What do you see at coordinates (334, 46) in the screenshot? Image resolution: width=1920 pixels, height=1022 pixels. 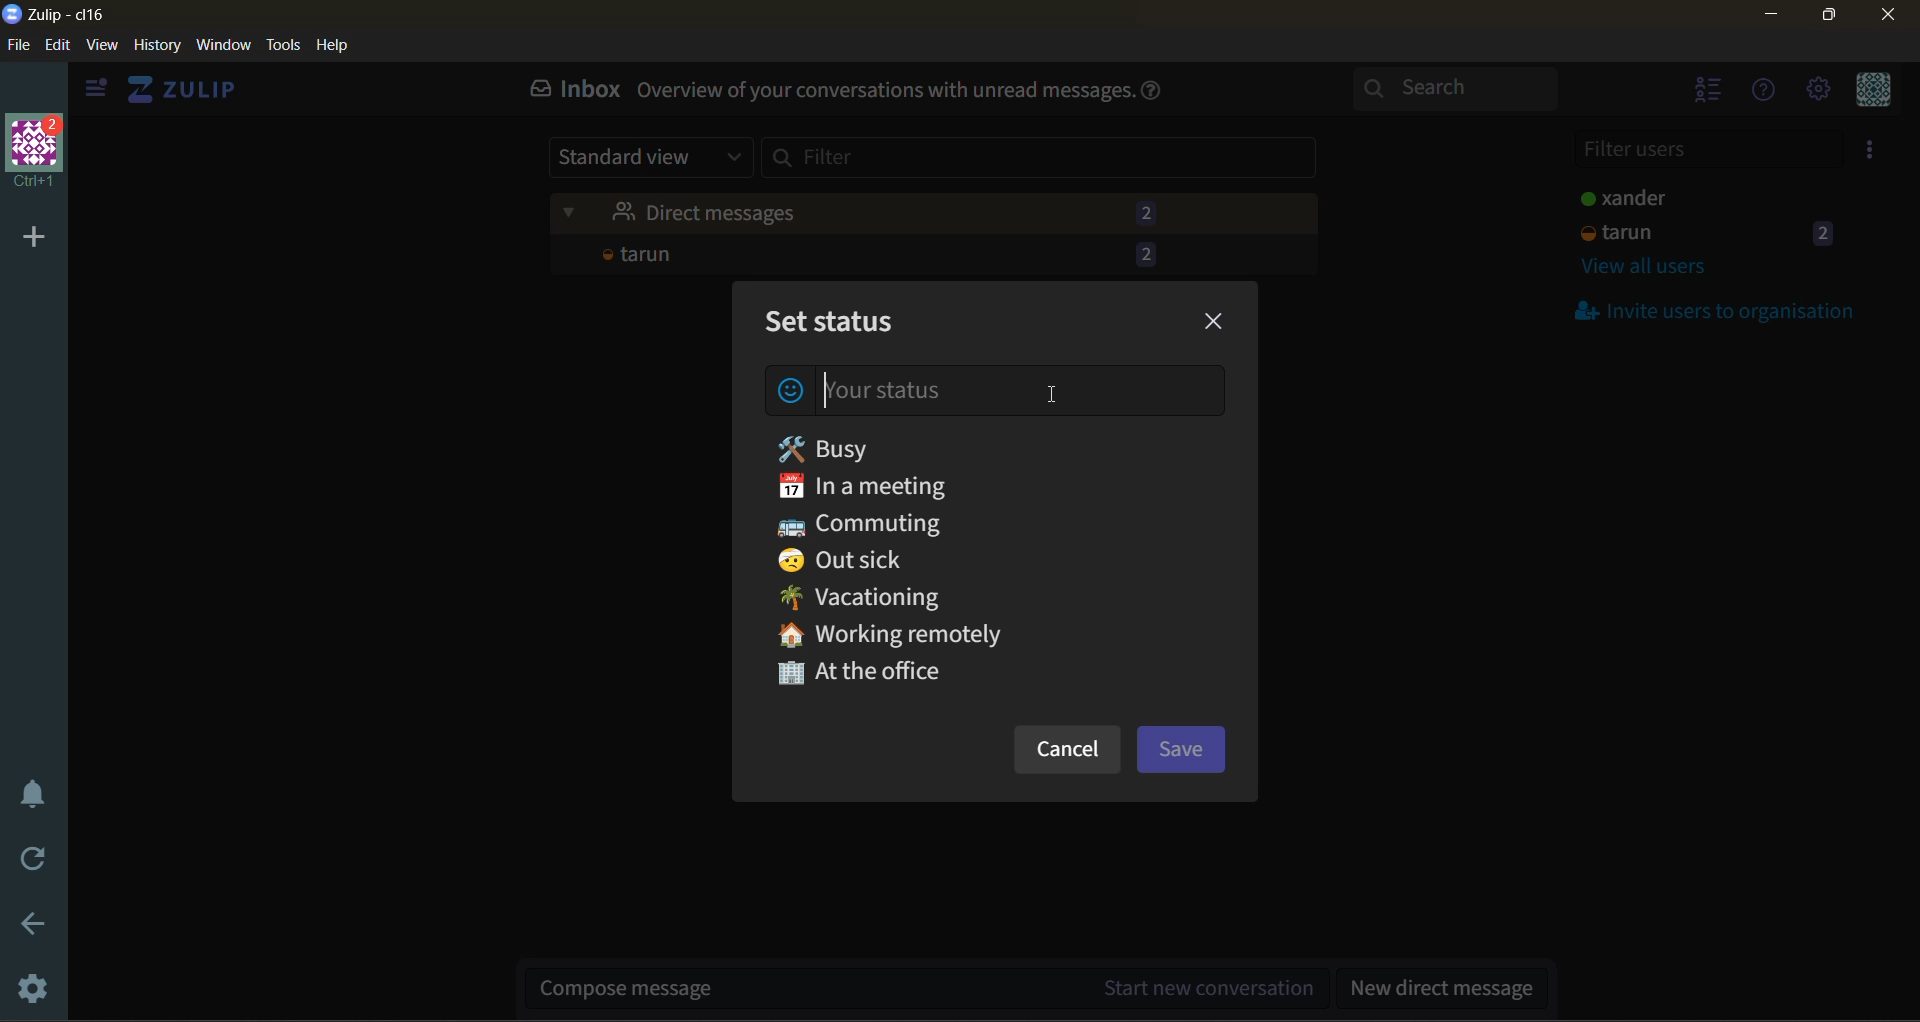 I see `help` at bounding box center [334, 46].